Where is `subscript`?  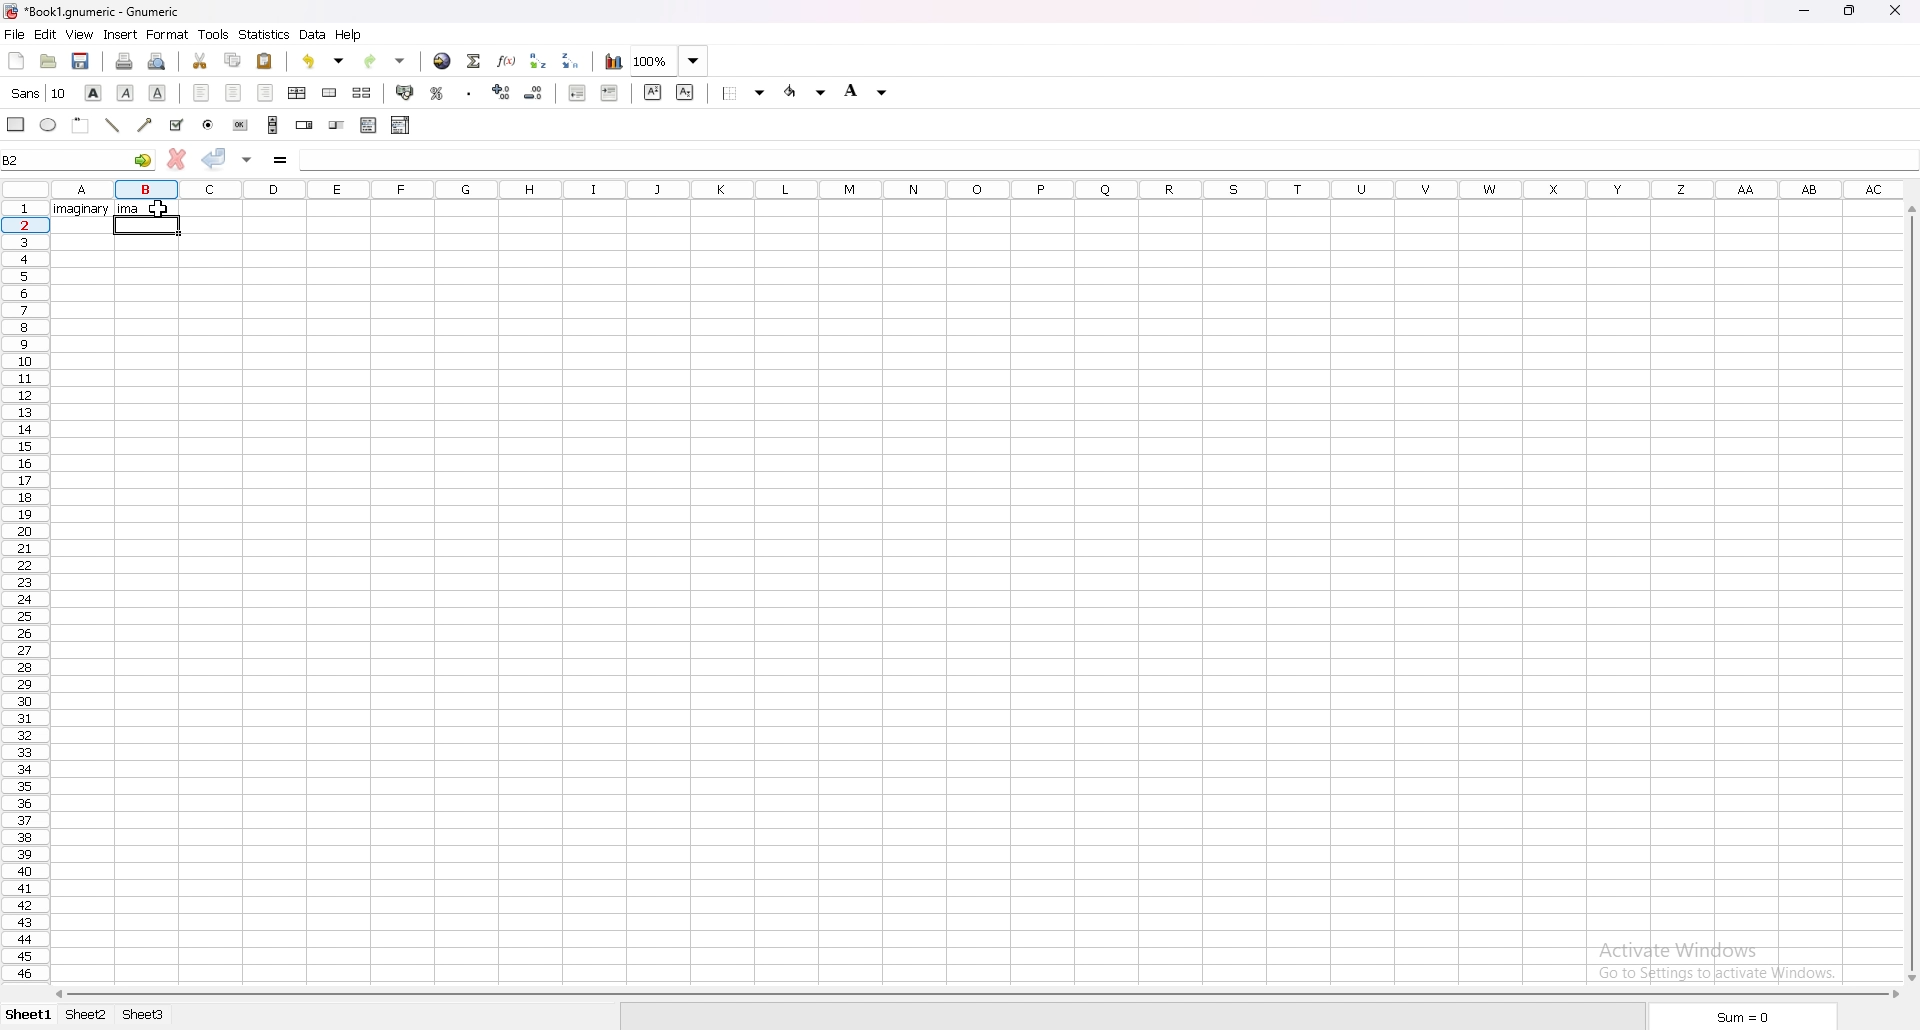
subscript is located at coordinates (688, 92).